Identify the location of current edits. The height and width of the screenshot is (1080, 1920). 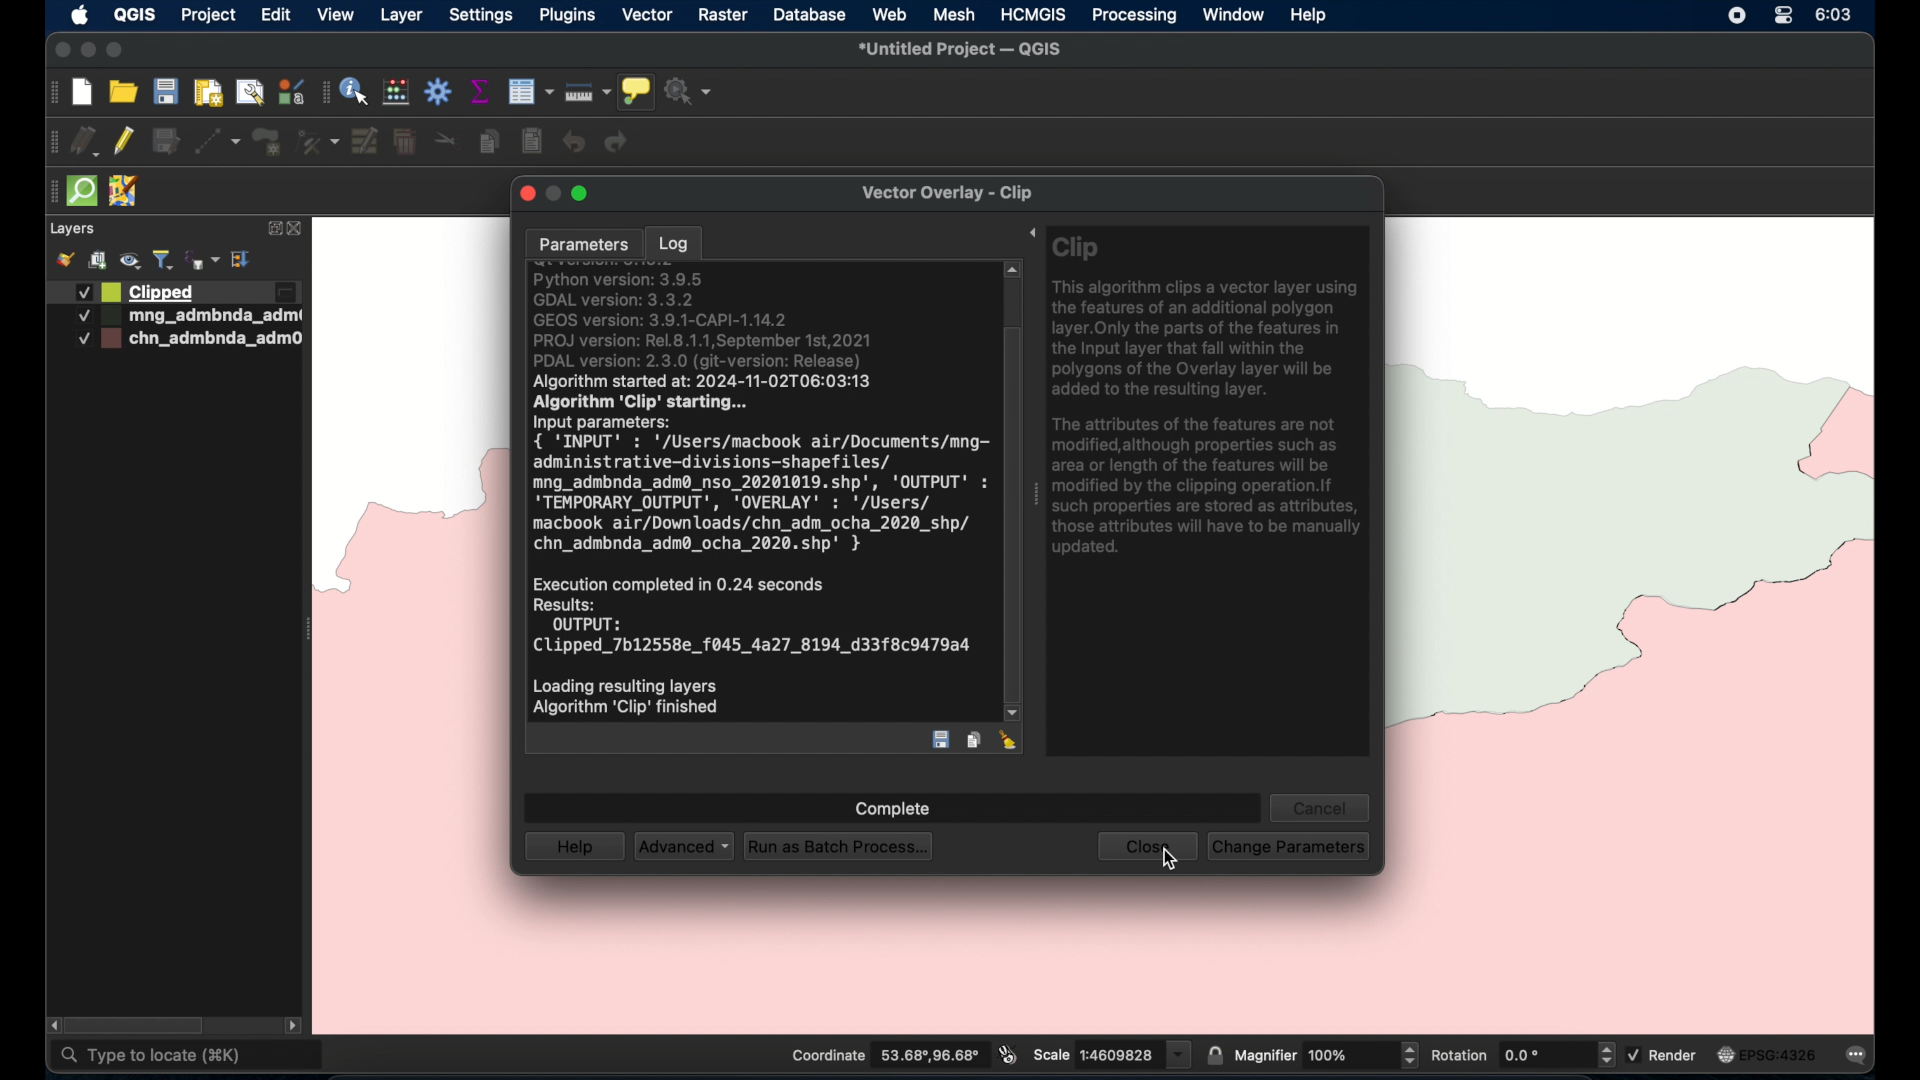
(86, 142).